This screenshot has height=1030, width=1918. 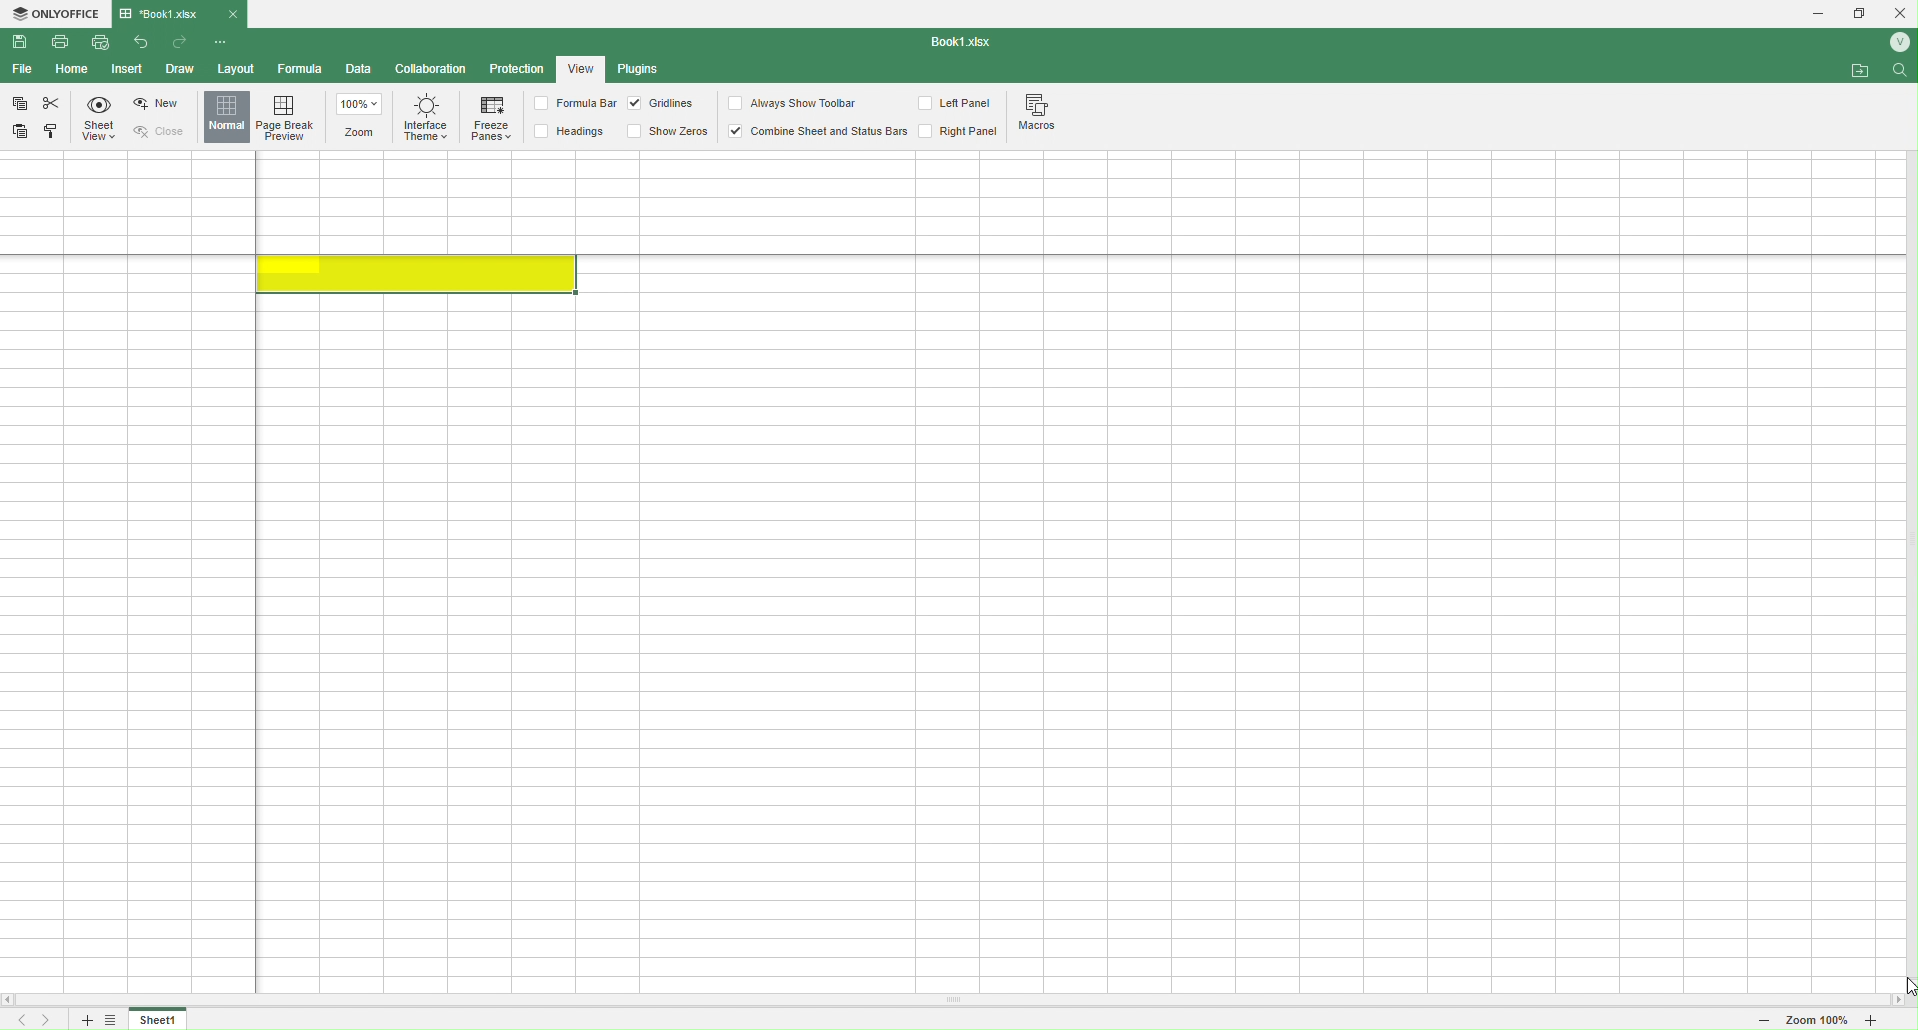 I want to click on Cut, so click(x=51, y=103).